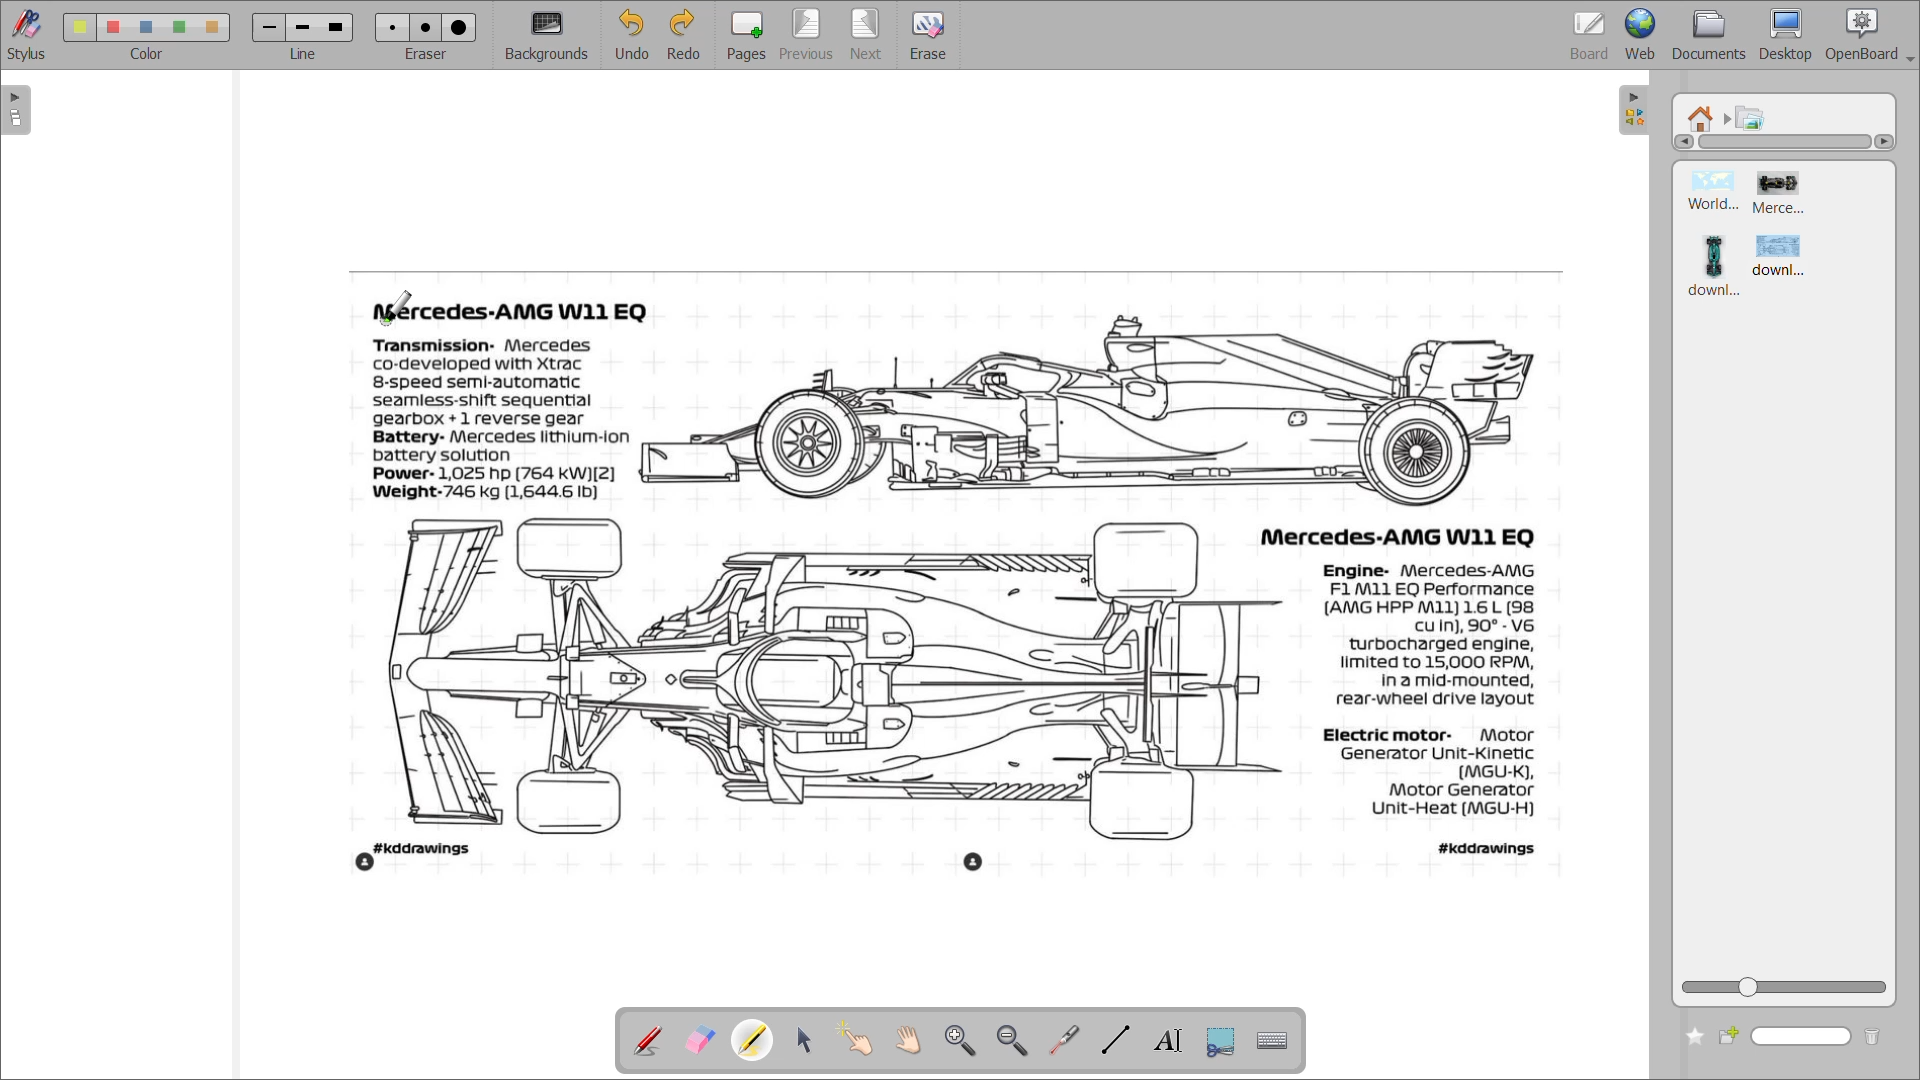  What do you see at coordinates (1873, 1038) in the screenshot?
I see `delete` at bounding box center [1873, 1038].